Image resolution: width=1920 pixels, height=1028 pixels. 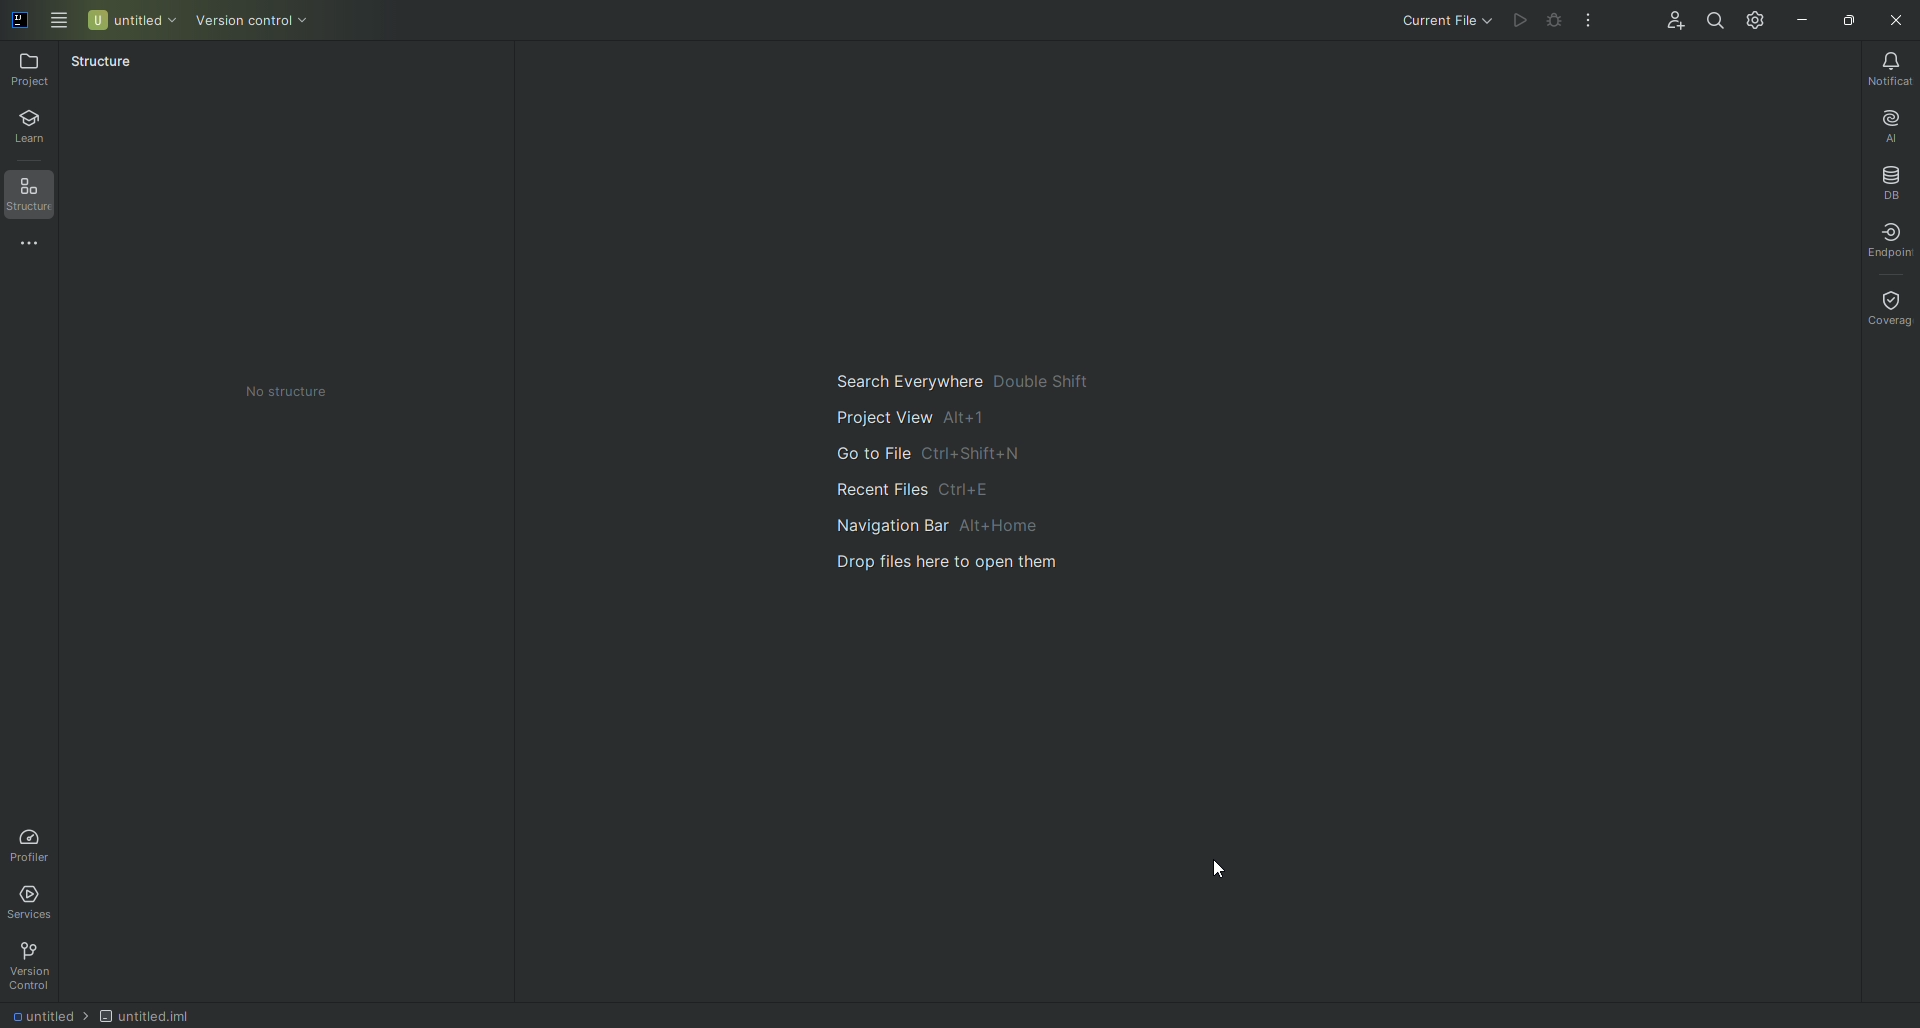 What do you see at coordinates (963, 417) in the screenshot?
I see `project view` at bounding box center [963, 417].